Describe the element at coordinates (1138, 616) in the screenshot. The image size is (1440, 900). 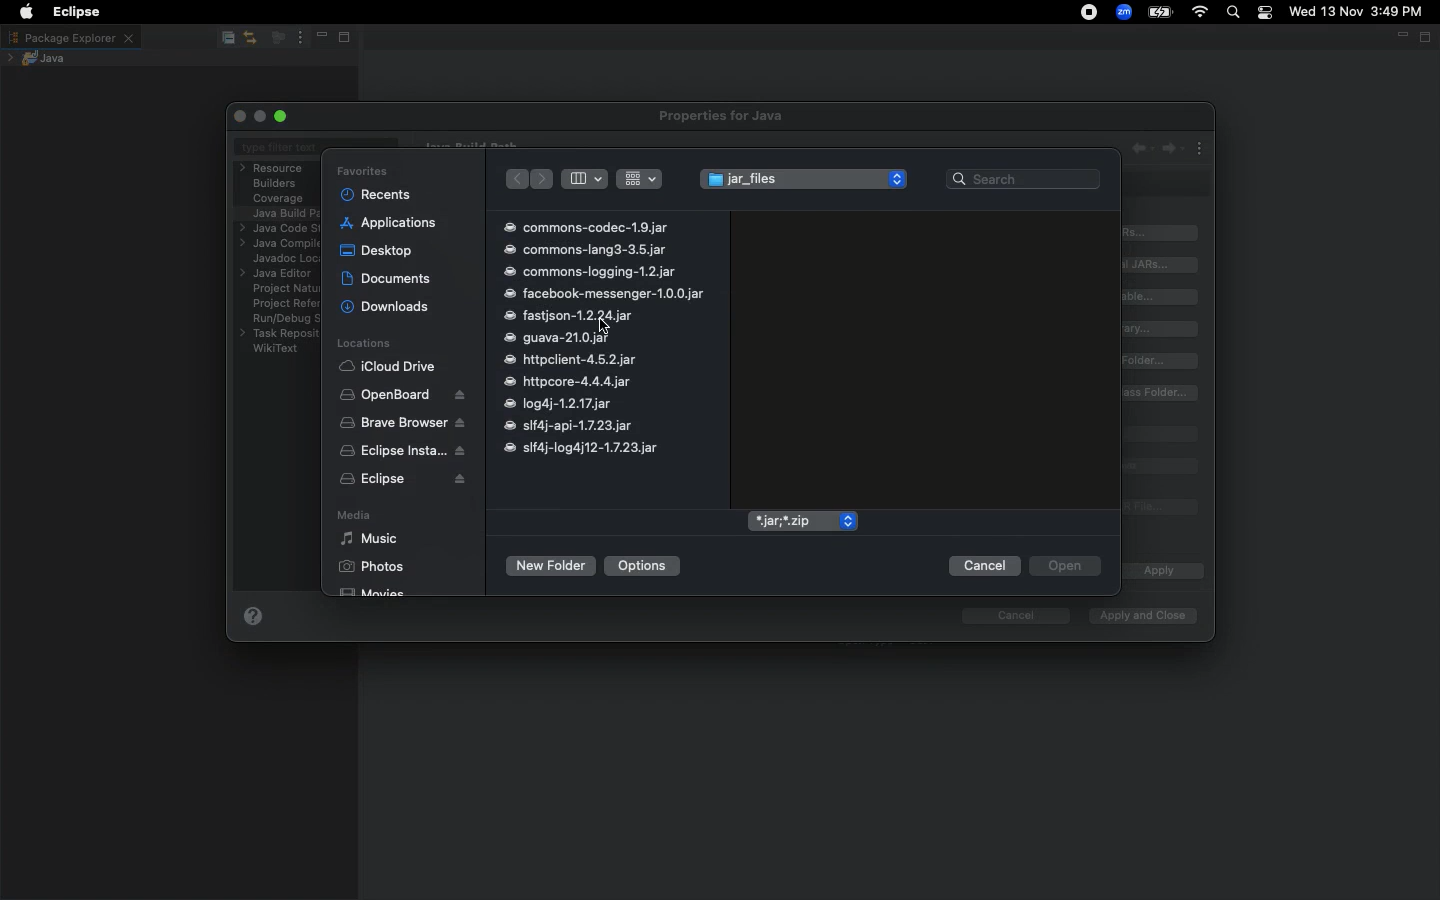
I see `Apply and close` at that location.